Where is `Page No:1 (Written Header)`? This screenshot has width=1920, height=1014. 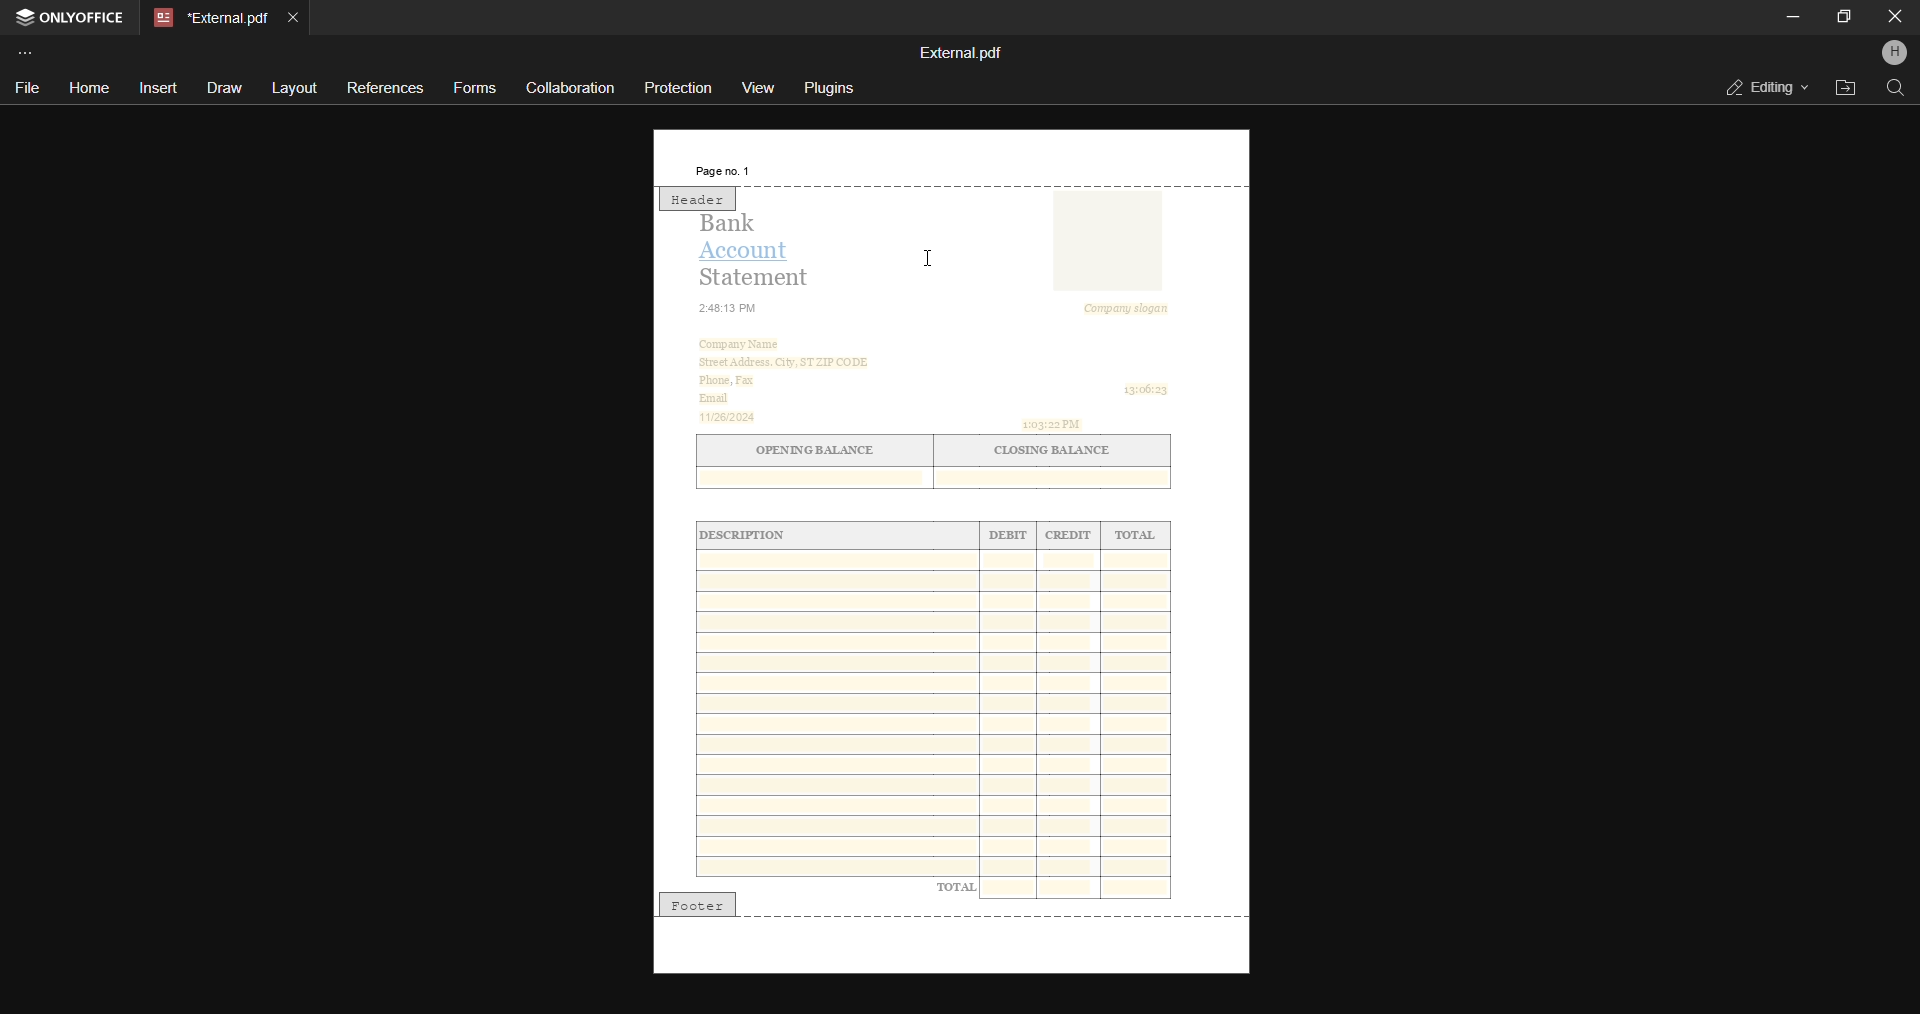 Page No:1 (Written Header) is located at coordinates (721, 171).